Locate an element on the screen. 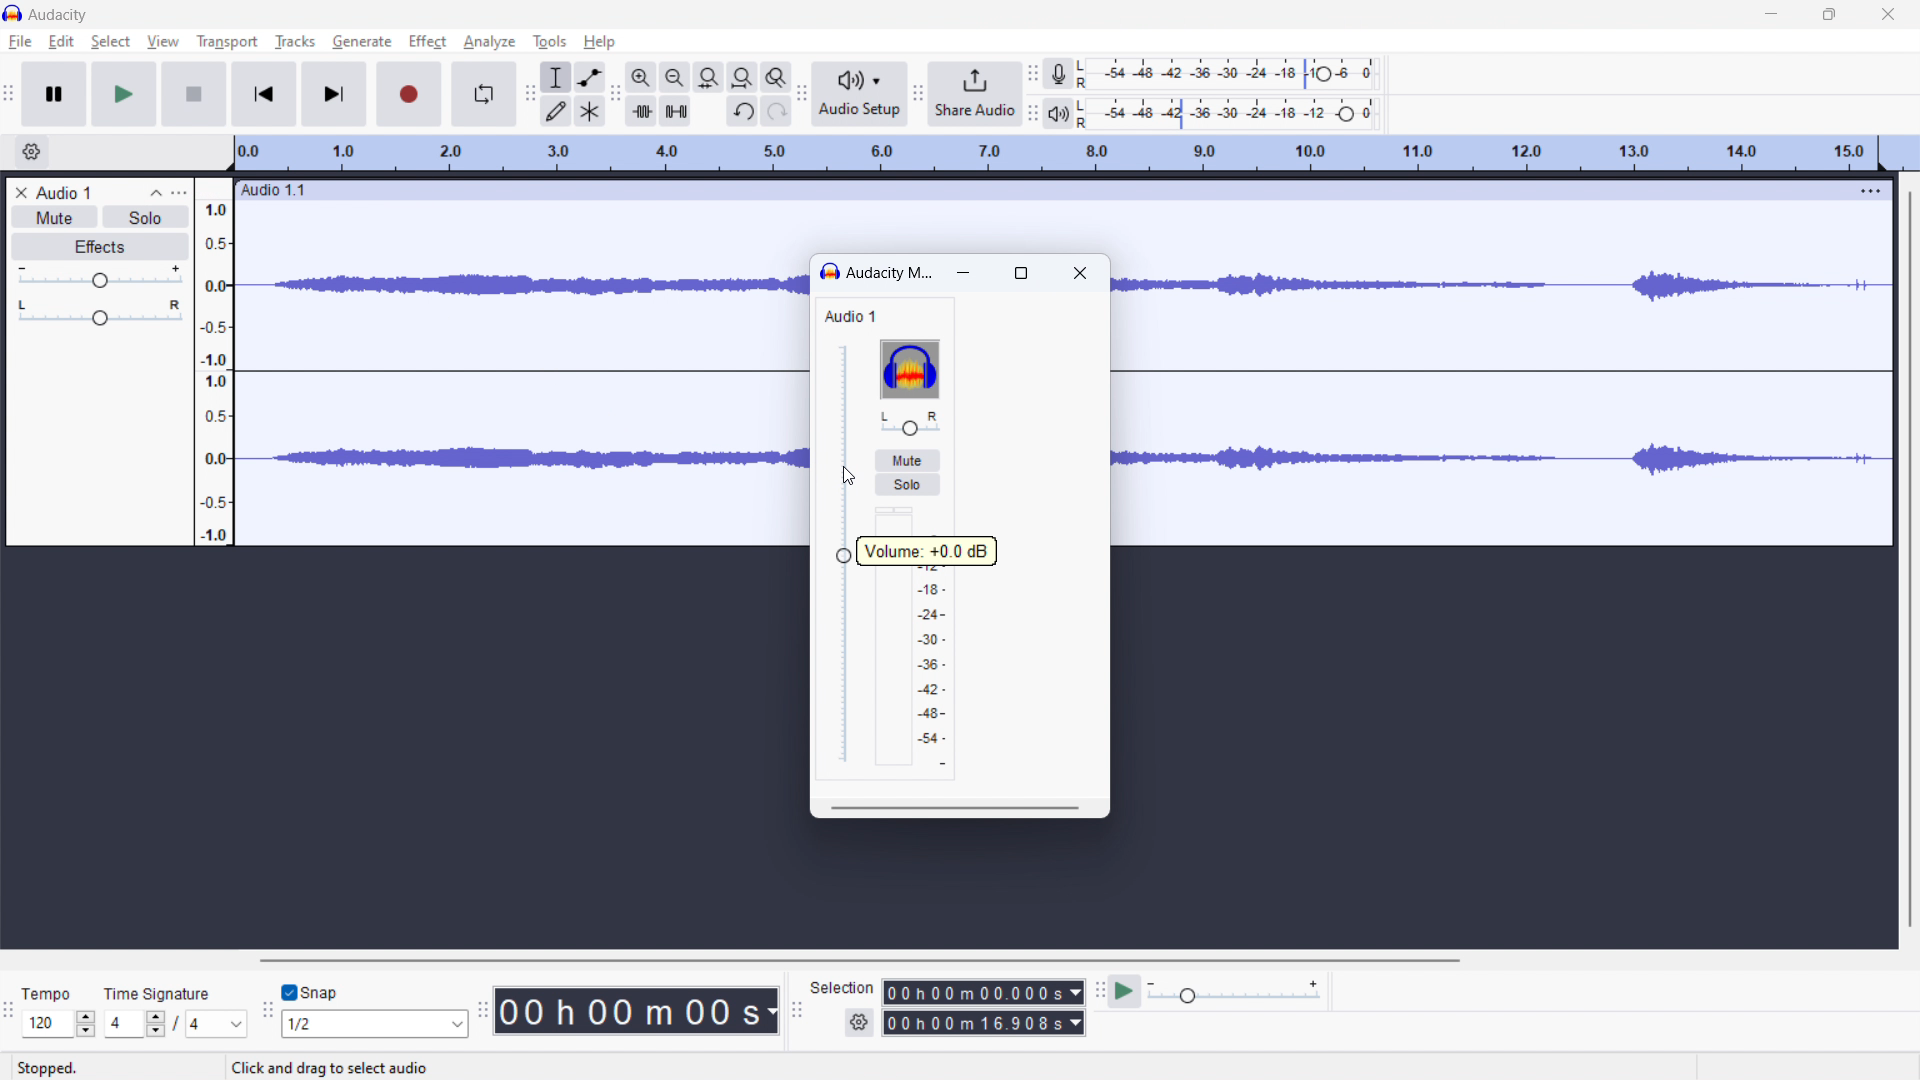  maximize is located at coordinates (1830, 13).